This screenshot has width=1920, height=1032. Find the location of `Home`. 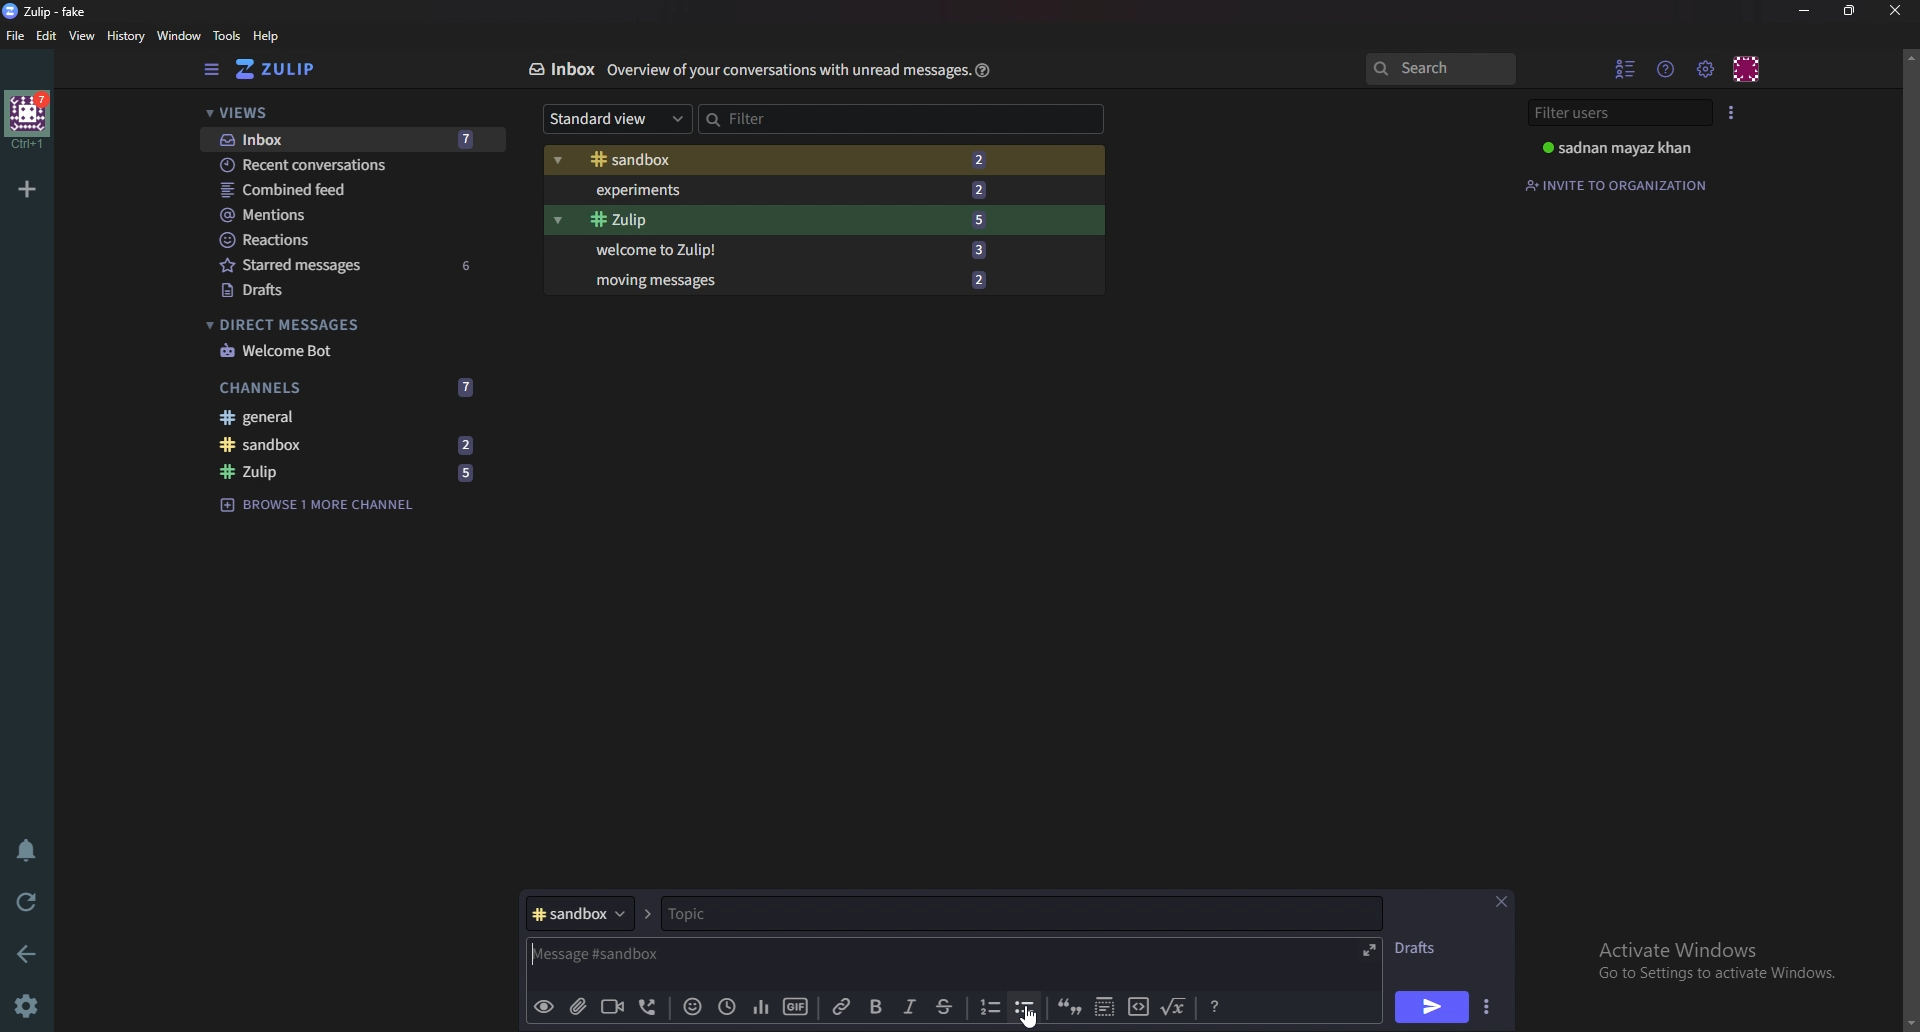

Home is located at coordinates (29, 119).